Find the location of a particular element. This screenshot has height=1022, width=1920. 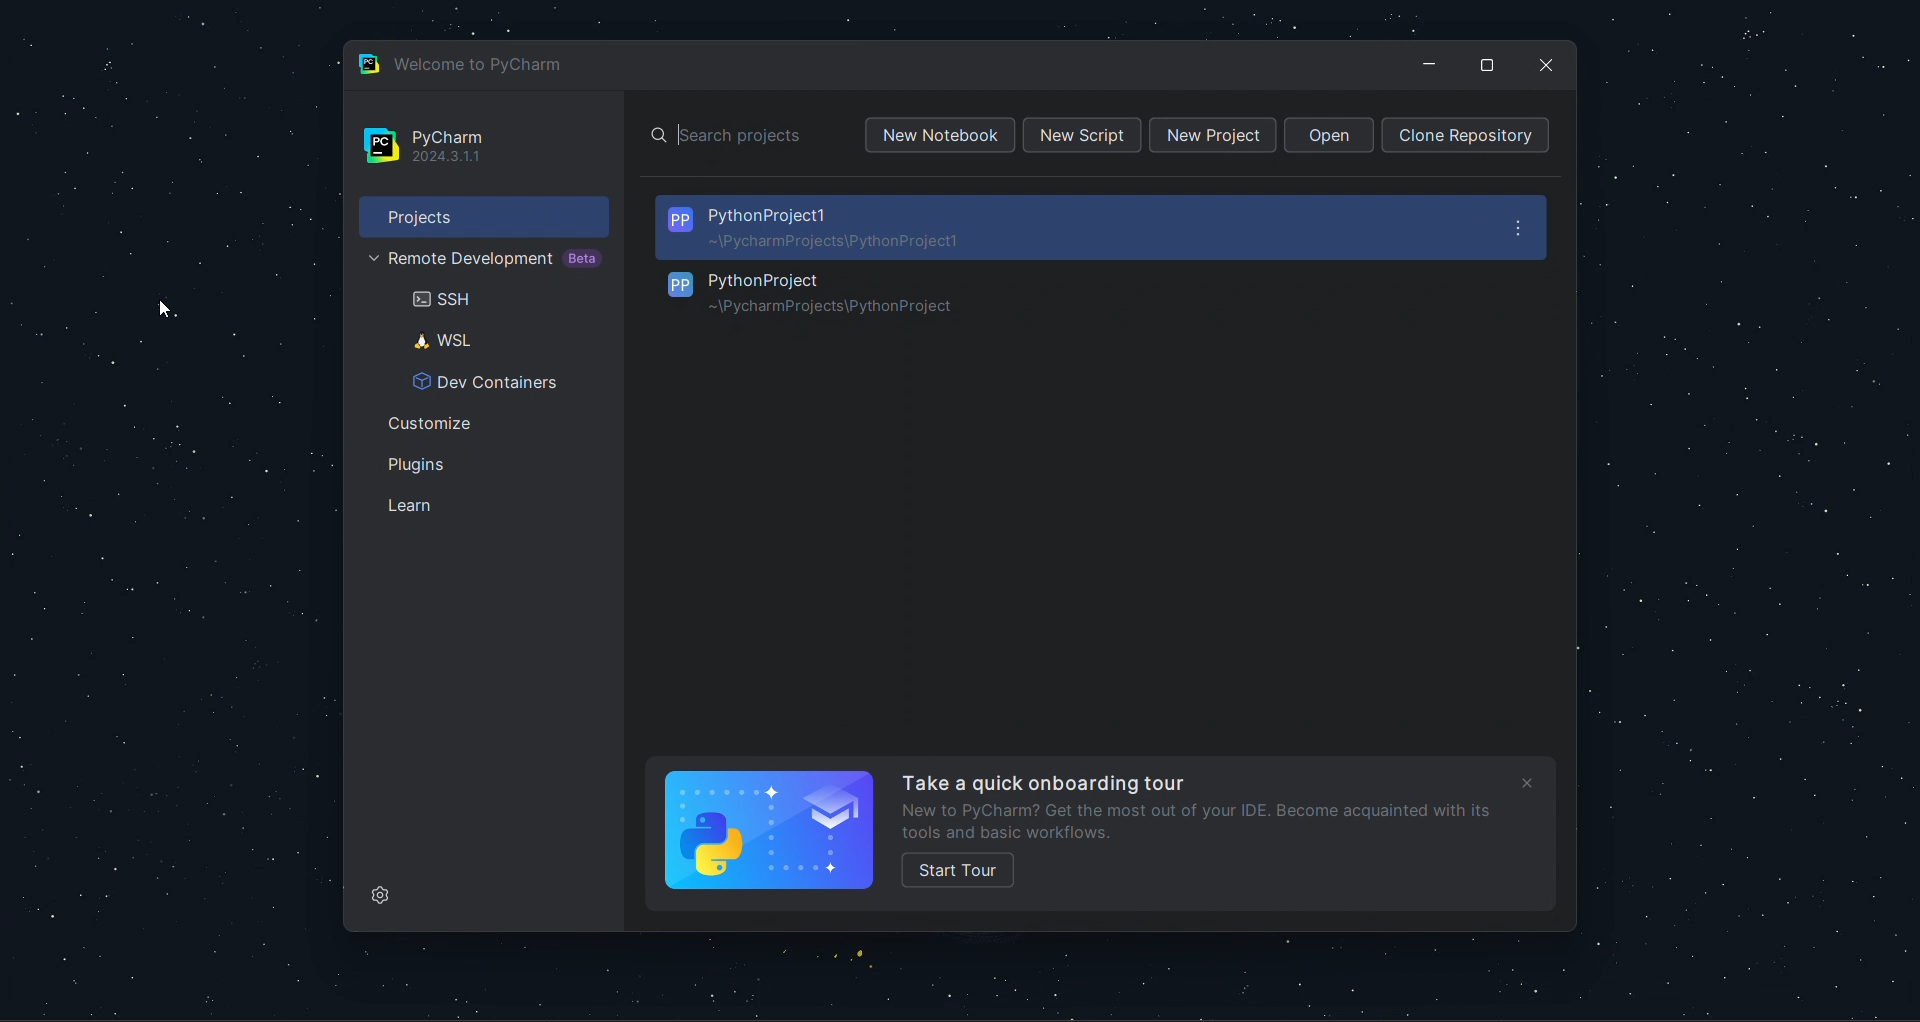

search bar is located at coordinates (734, 136).